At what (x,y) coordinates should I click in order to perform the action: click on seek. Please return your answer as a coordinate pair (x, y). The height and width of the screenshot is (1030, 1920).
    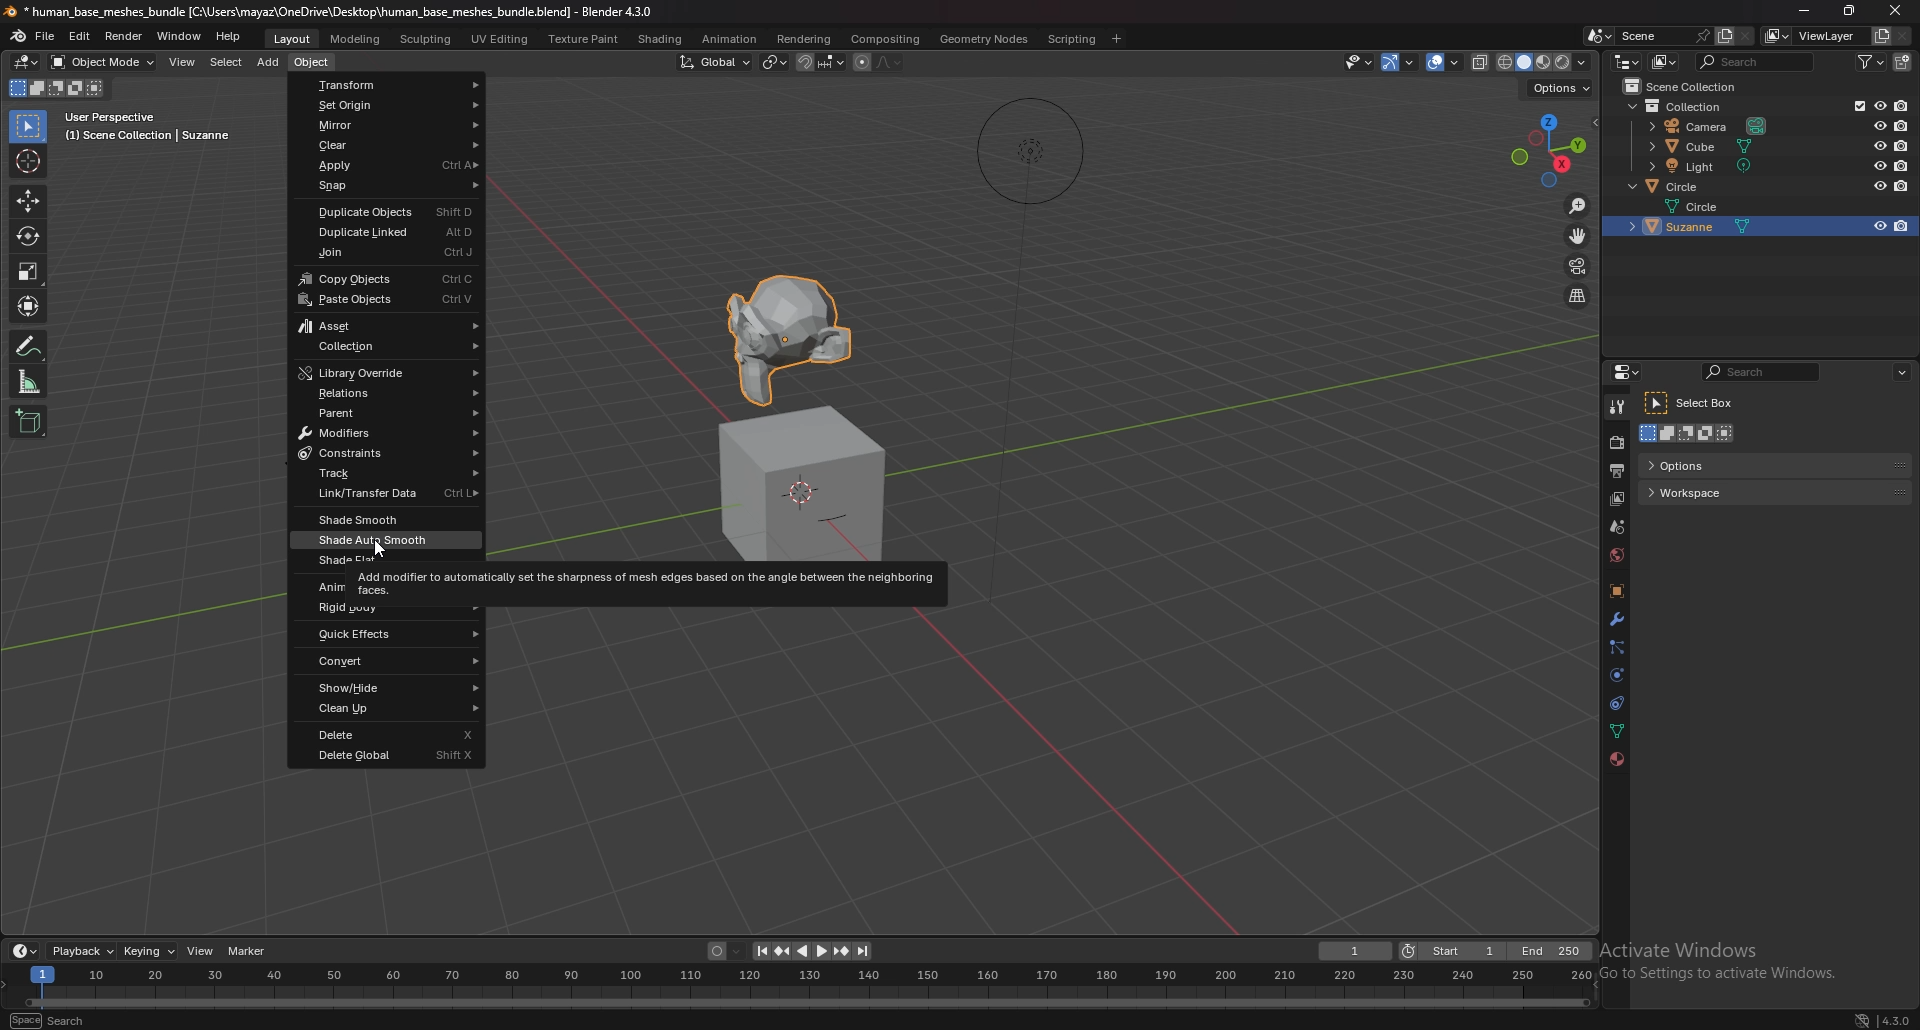
    Looking at the image, I should click on (810, 985).